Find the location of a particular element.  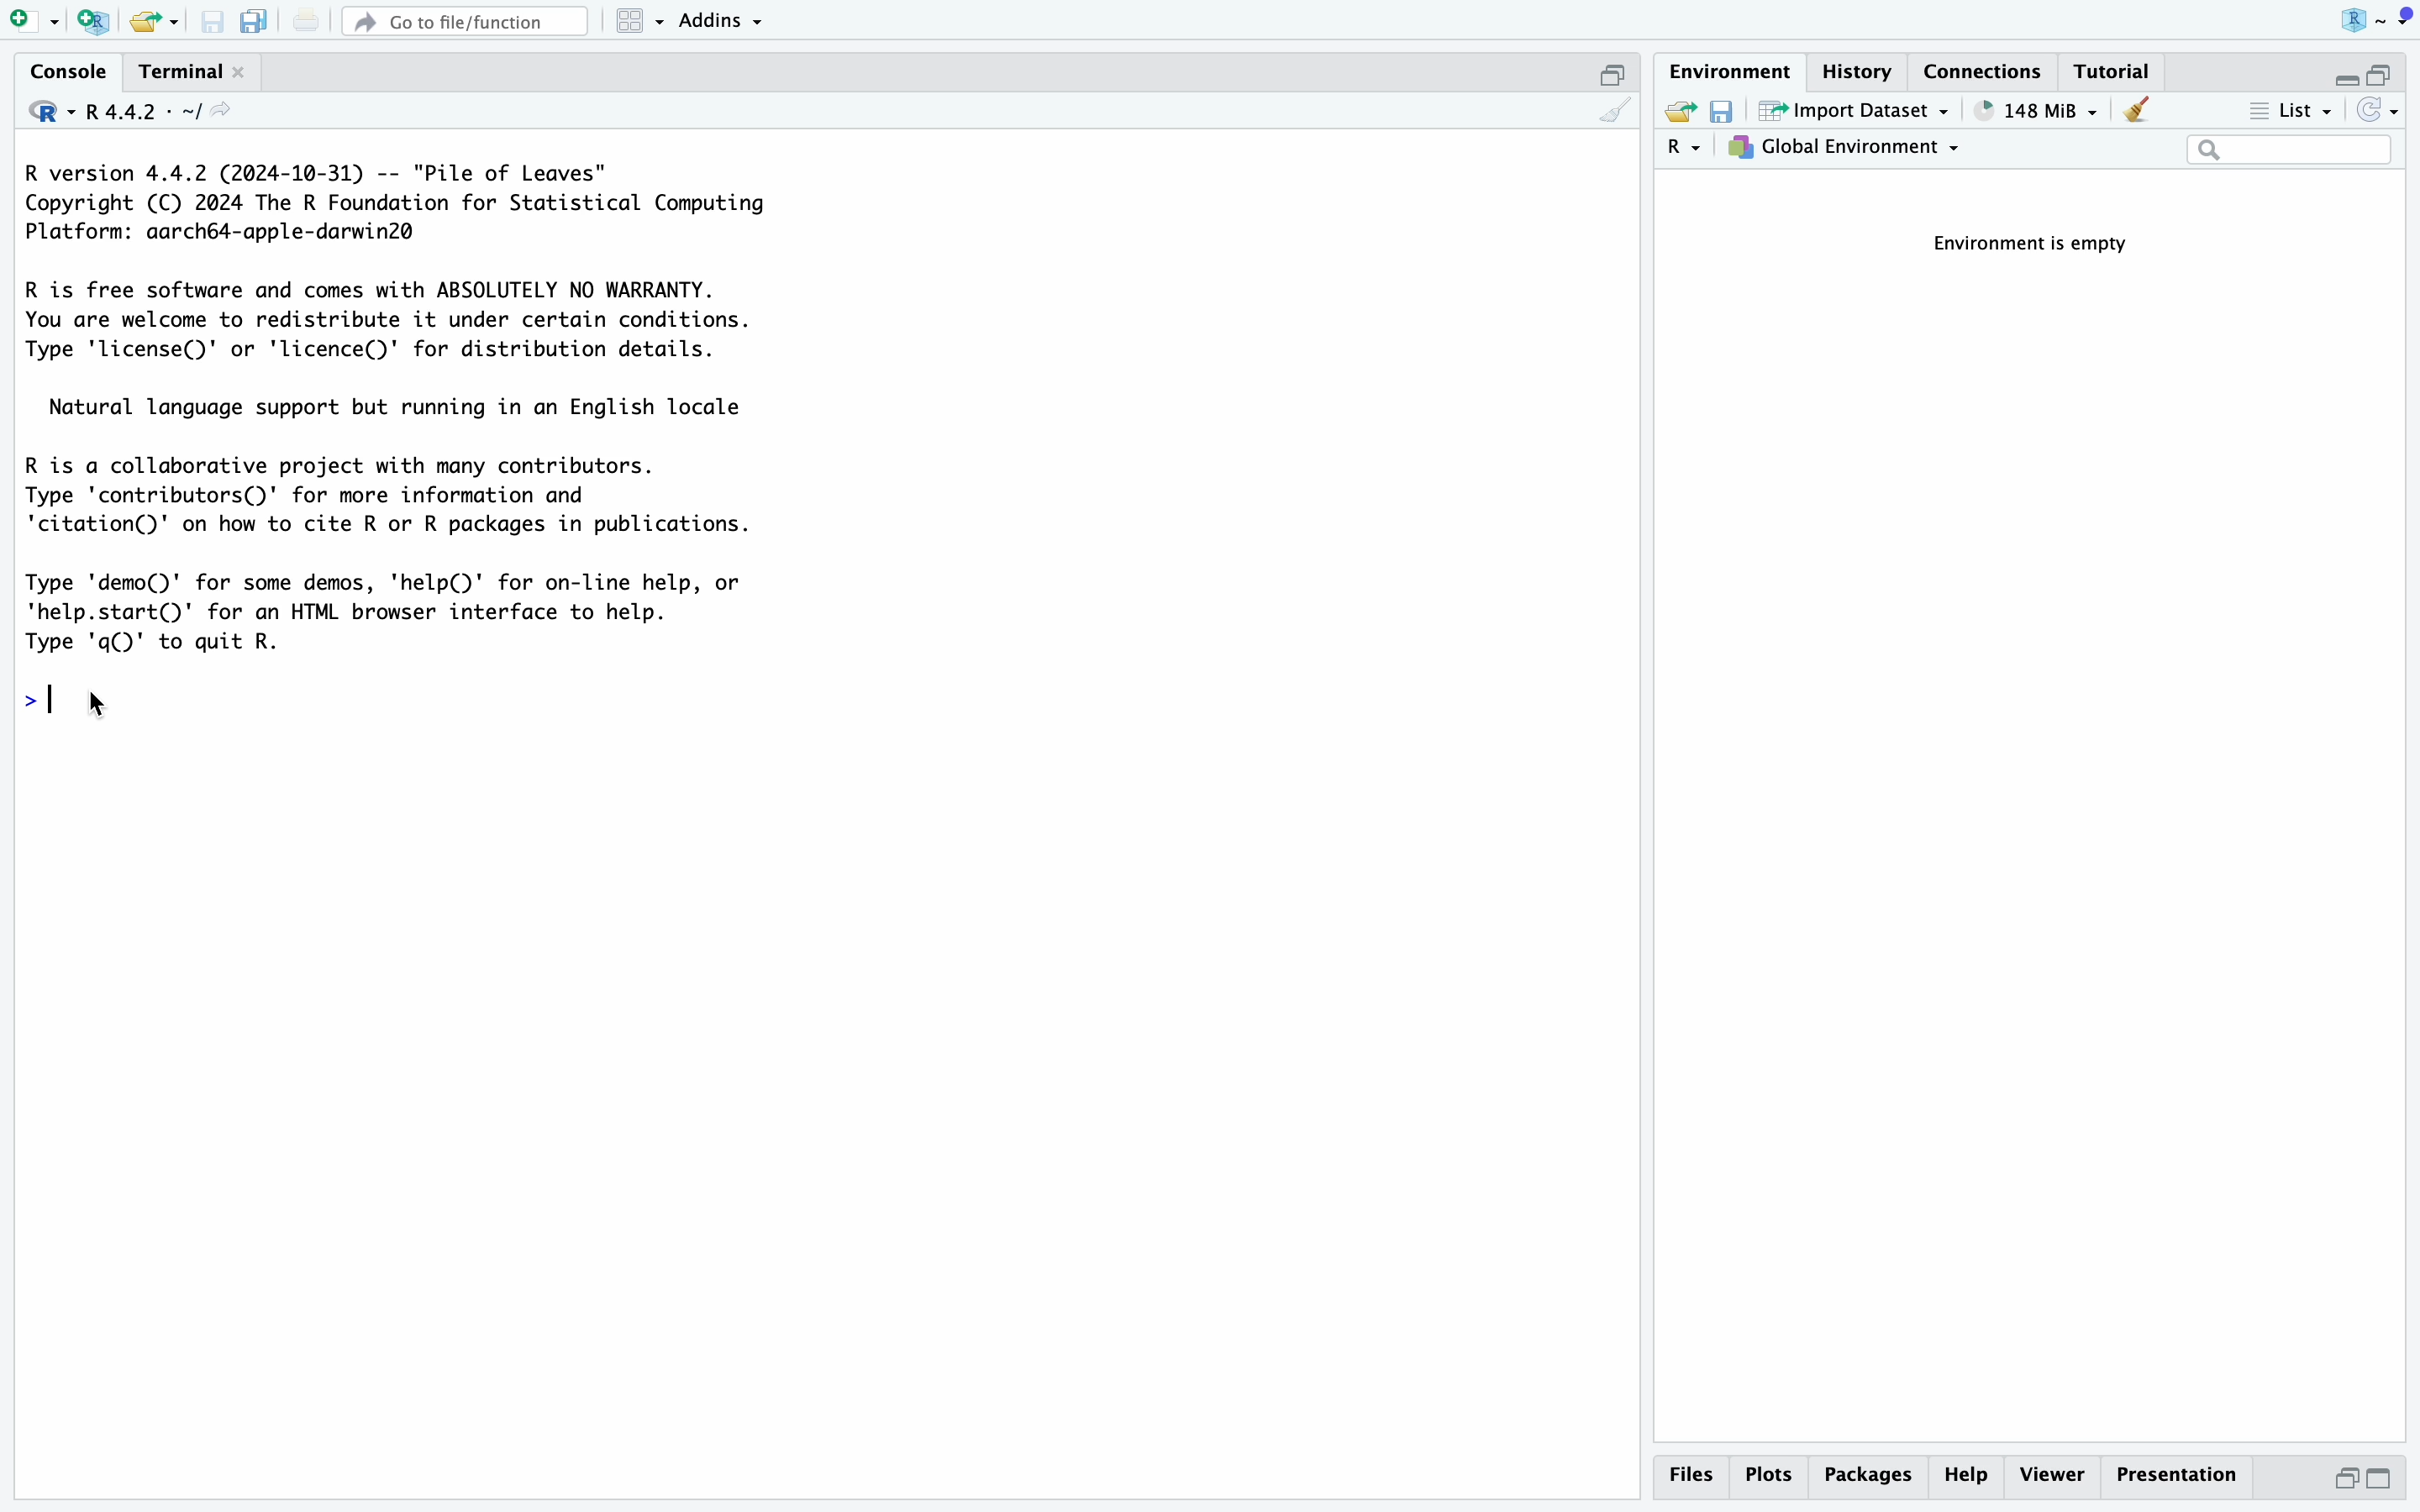

create a project is located at coordinates (90, 19).